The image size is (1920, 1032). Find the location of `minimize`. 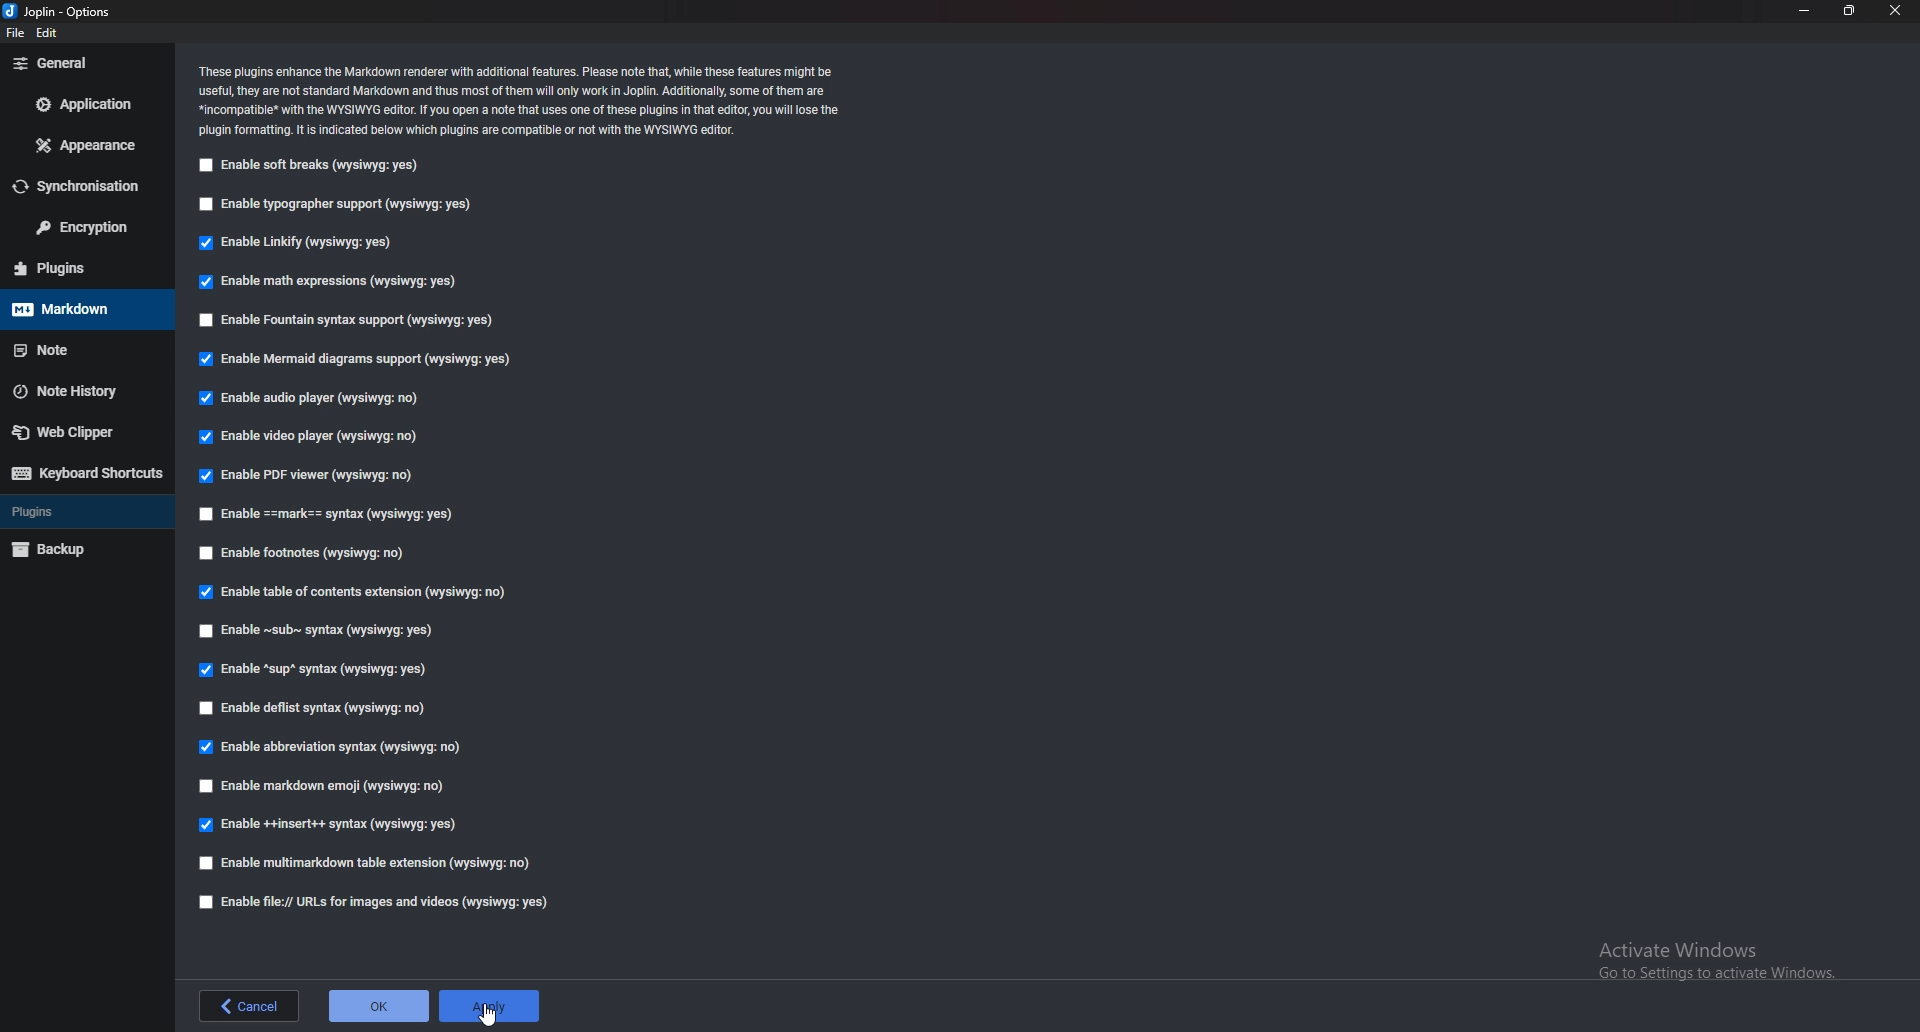

minimize is located at coordinates (1806, 11).